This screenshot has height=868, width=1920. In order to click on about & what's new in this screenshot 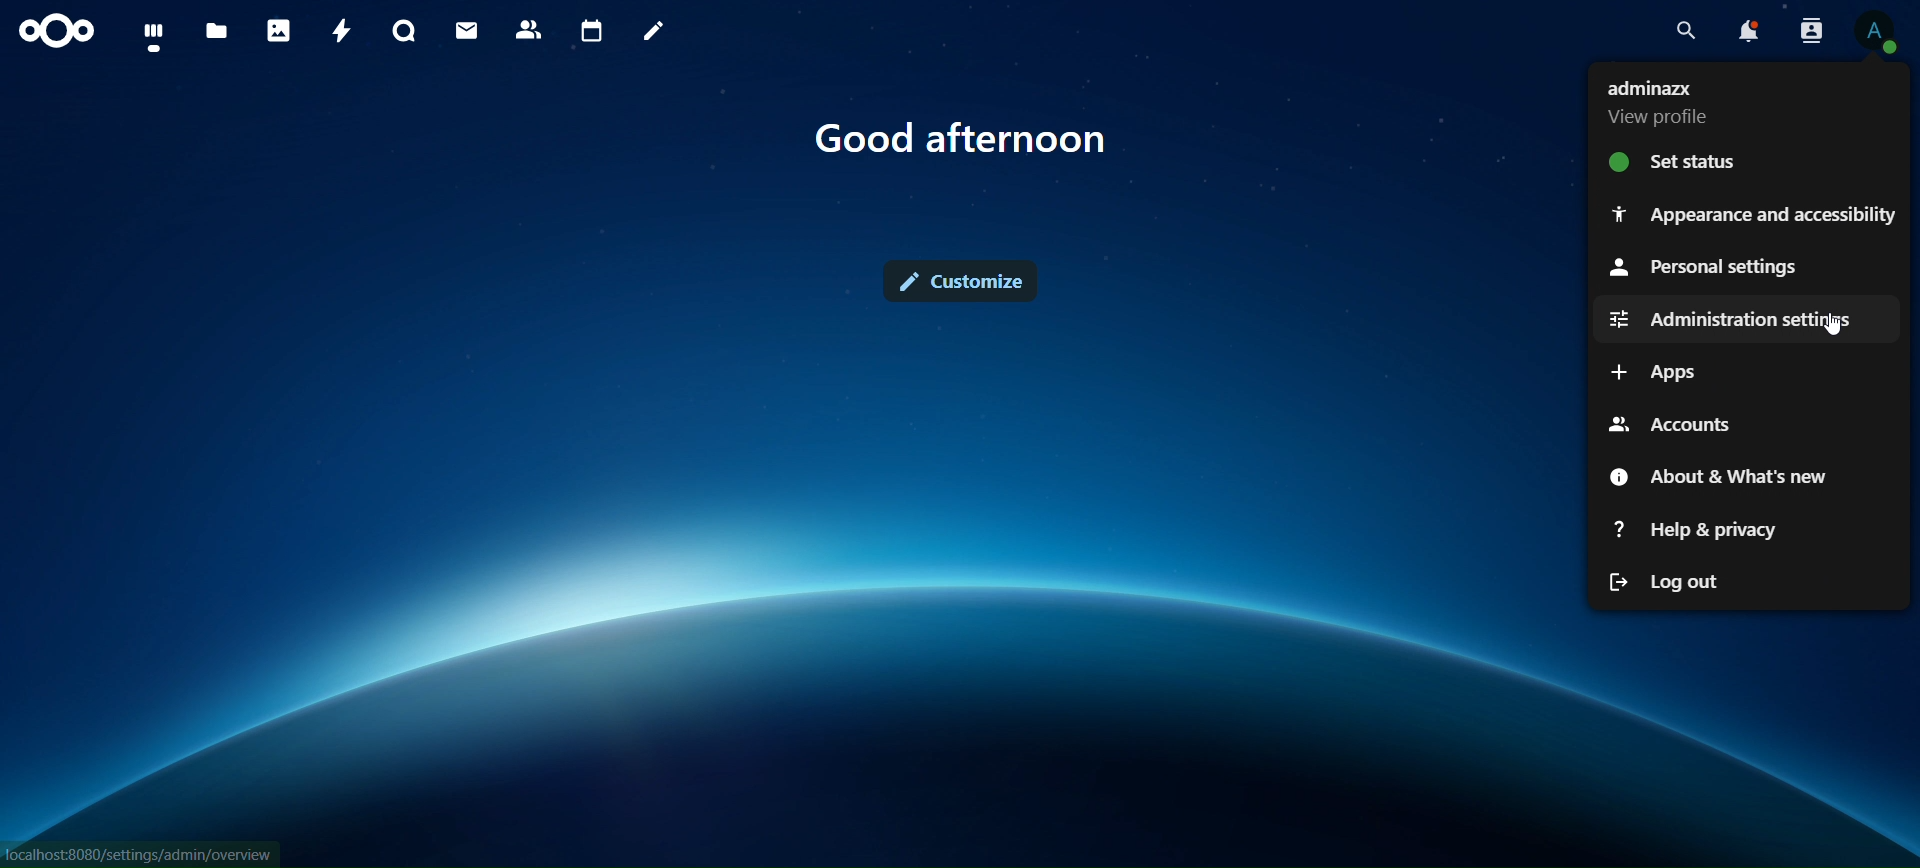, I will do `click(1720, 476)`.